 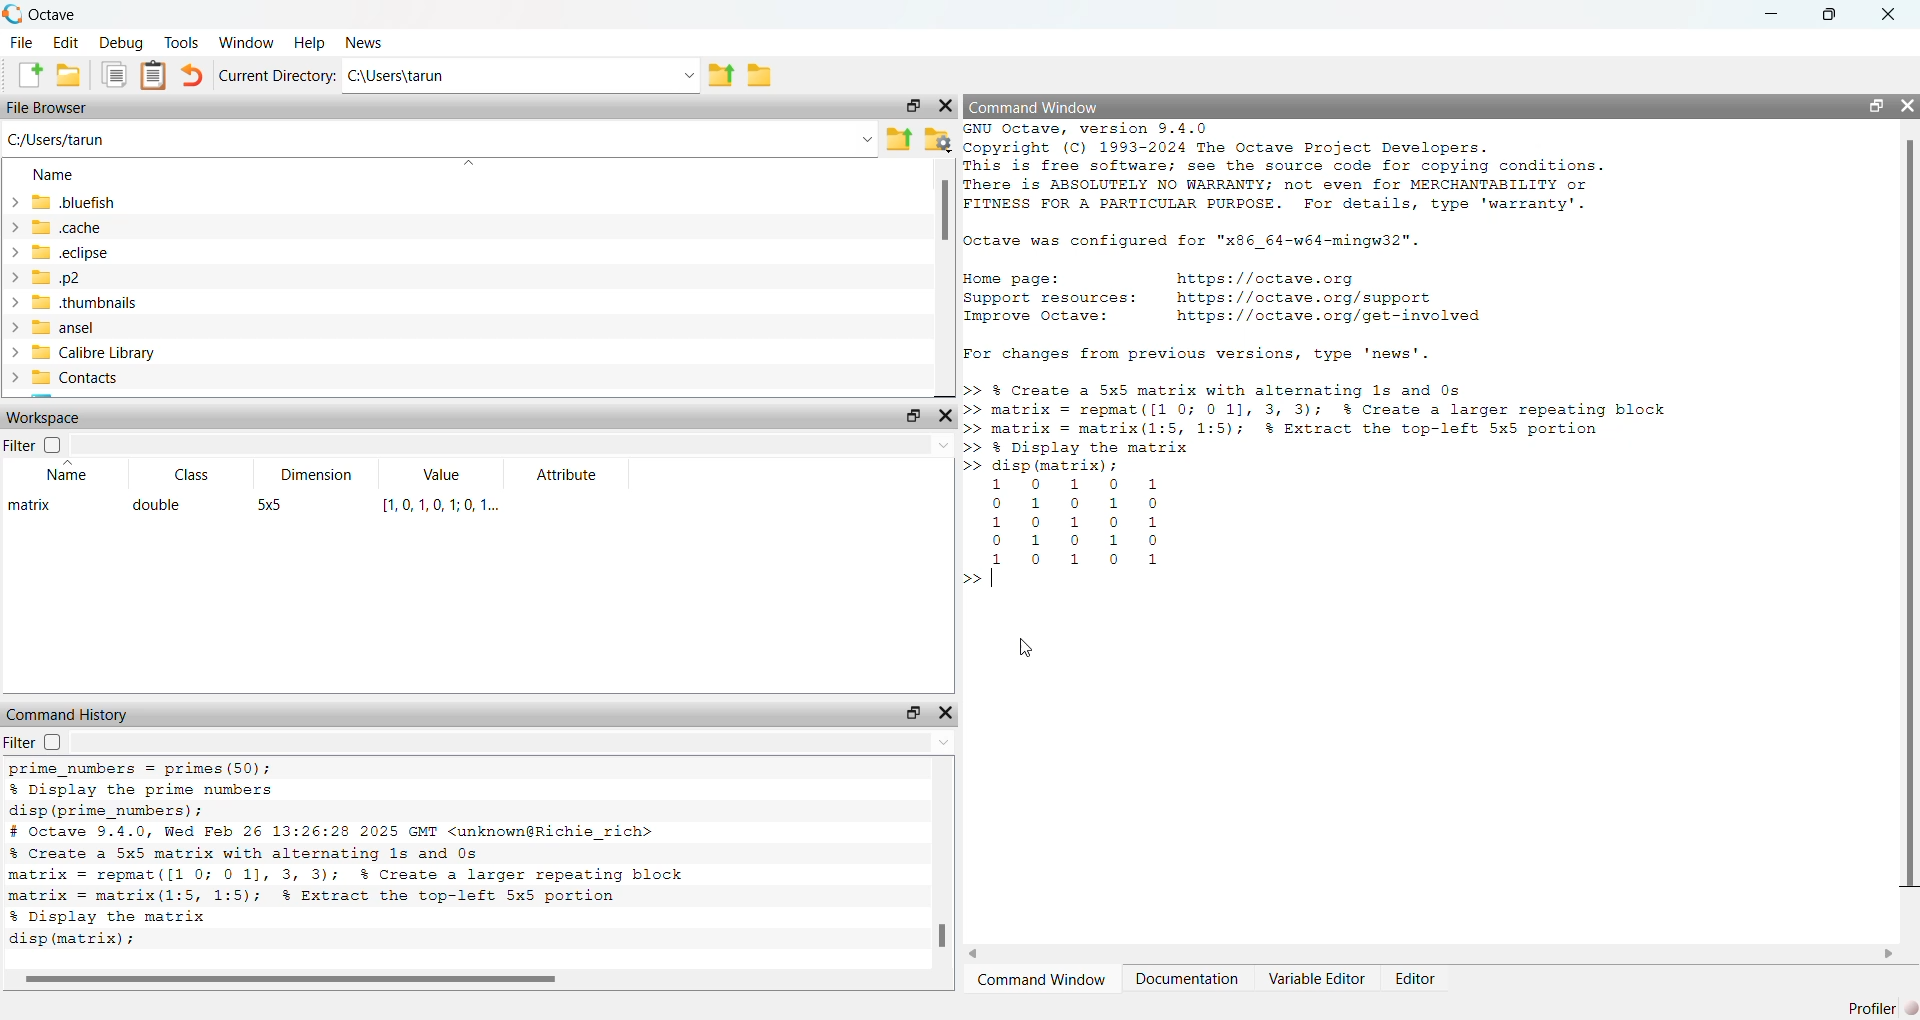 I want to click on Filter, so click(x=34, y=742).